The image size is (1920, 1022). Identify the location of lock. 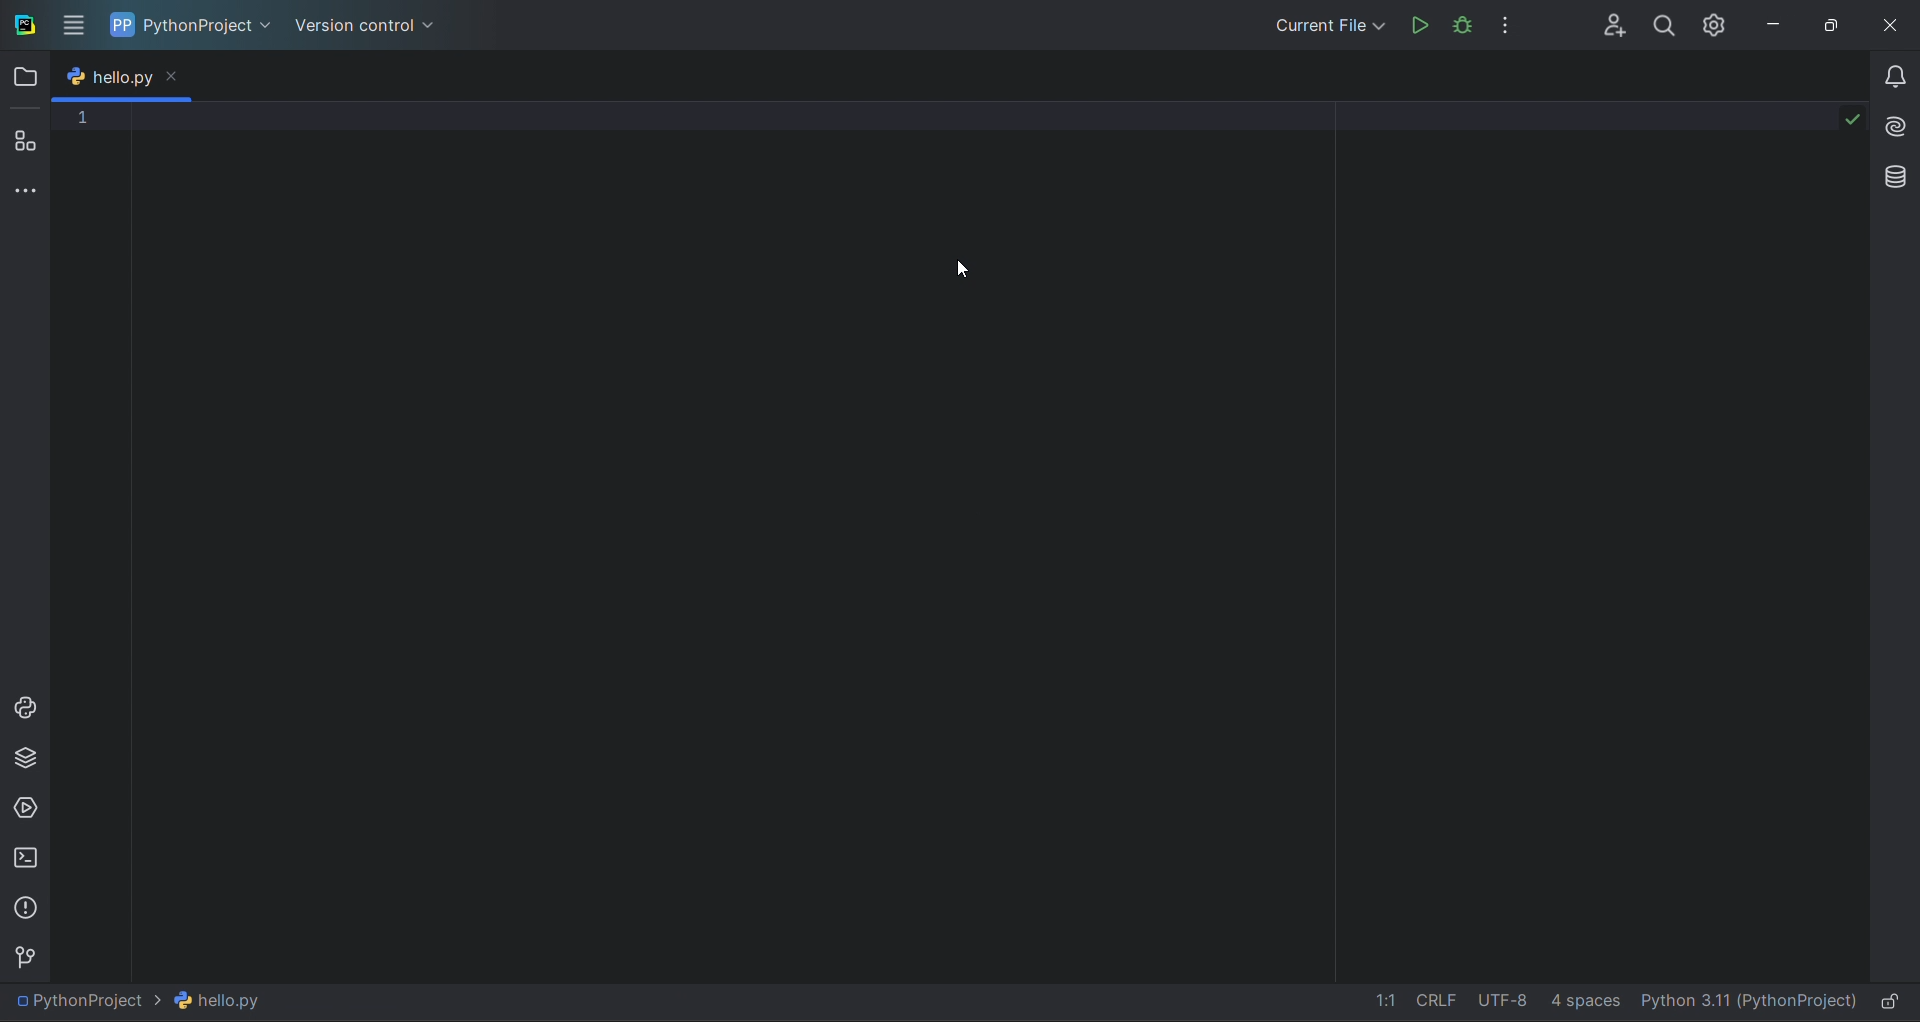
(1898, 1000).